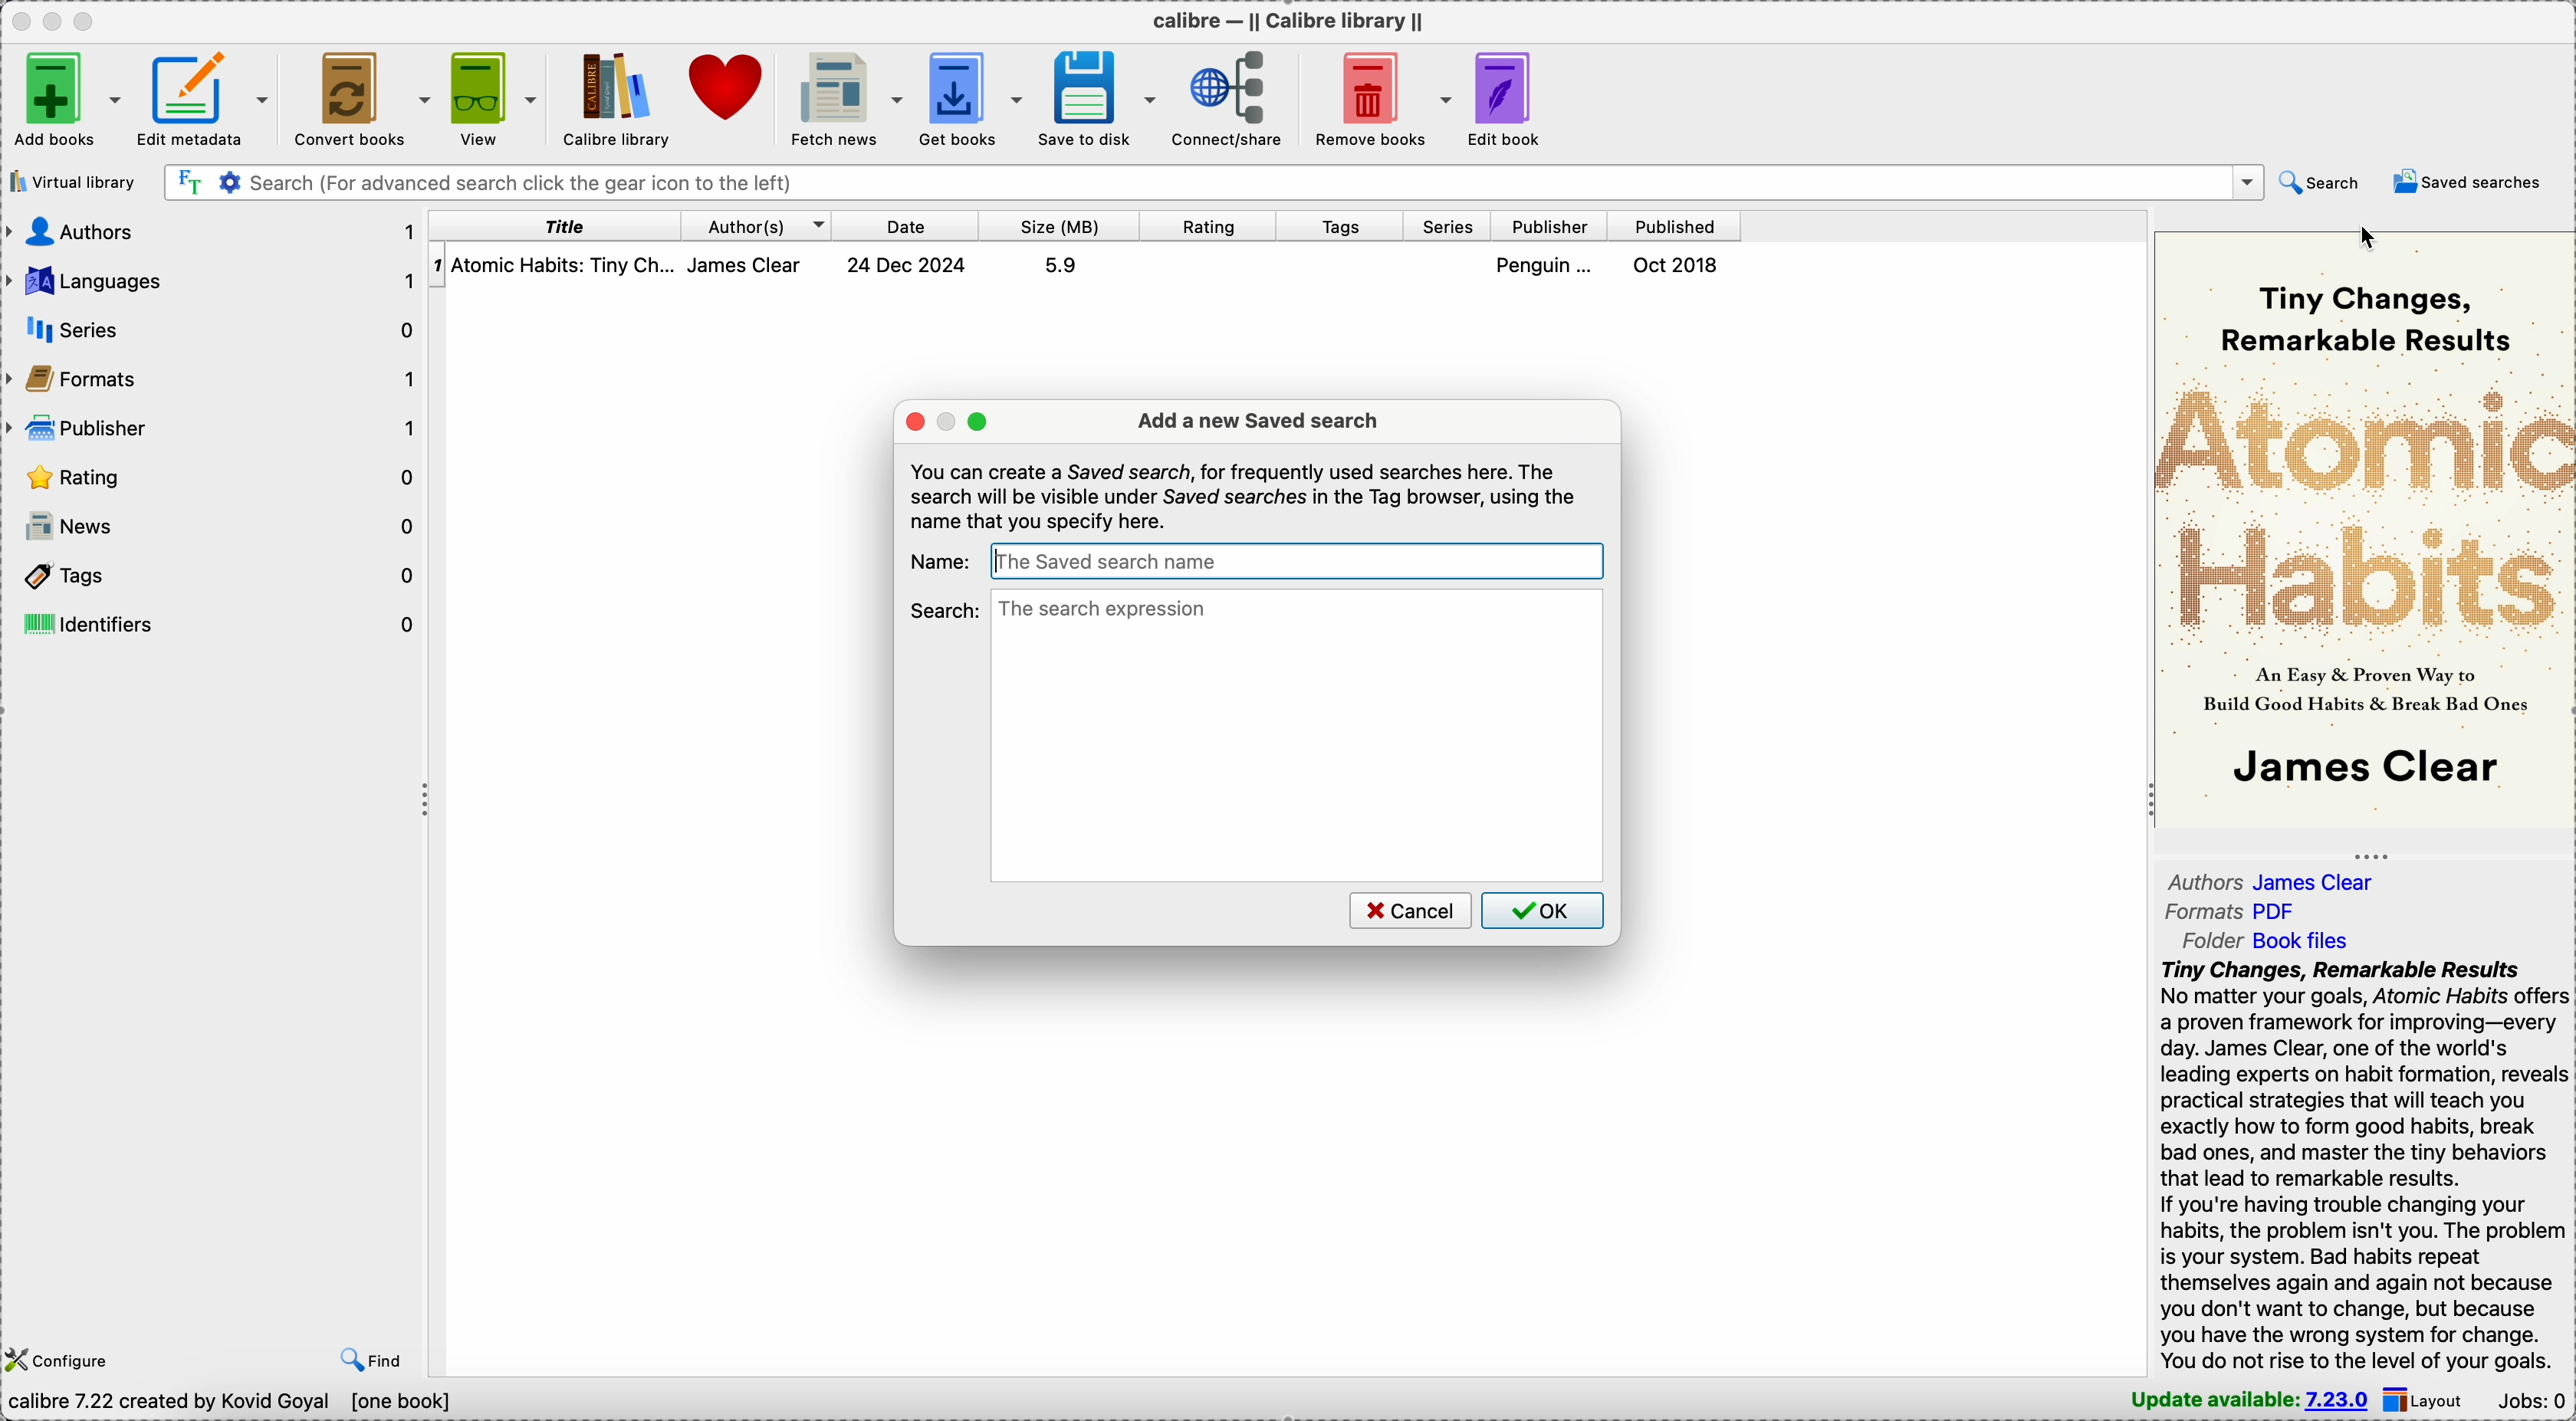 The image size is (2576, 1421). What do you see at coordinates (1408, 910) in the screenshot?
I see `cancel` at bounding box center [1408, 910].